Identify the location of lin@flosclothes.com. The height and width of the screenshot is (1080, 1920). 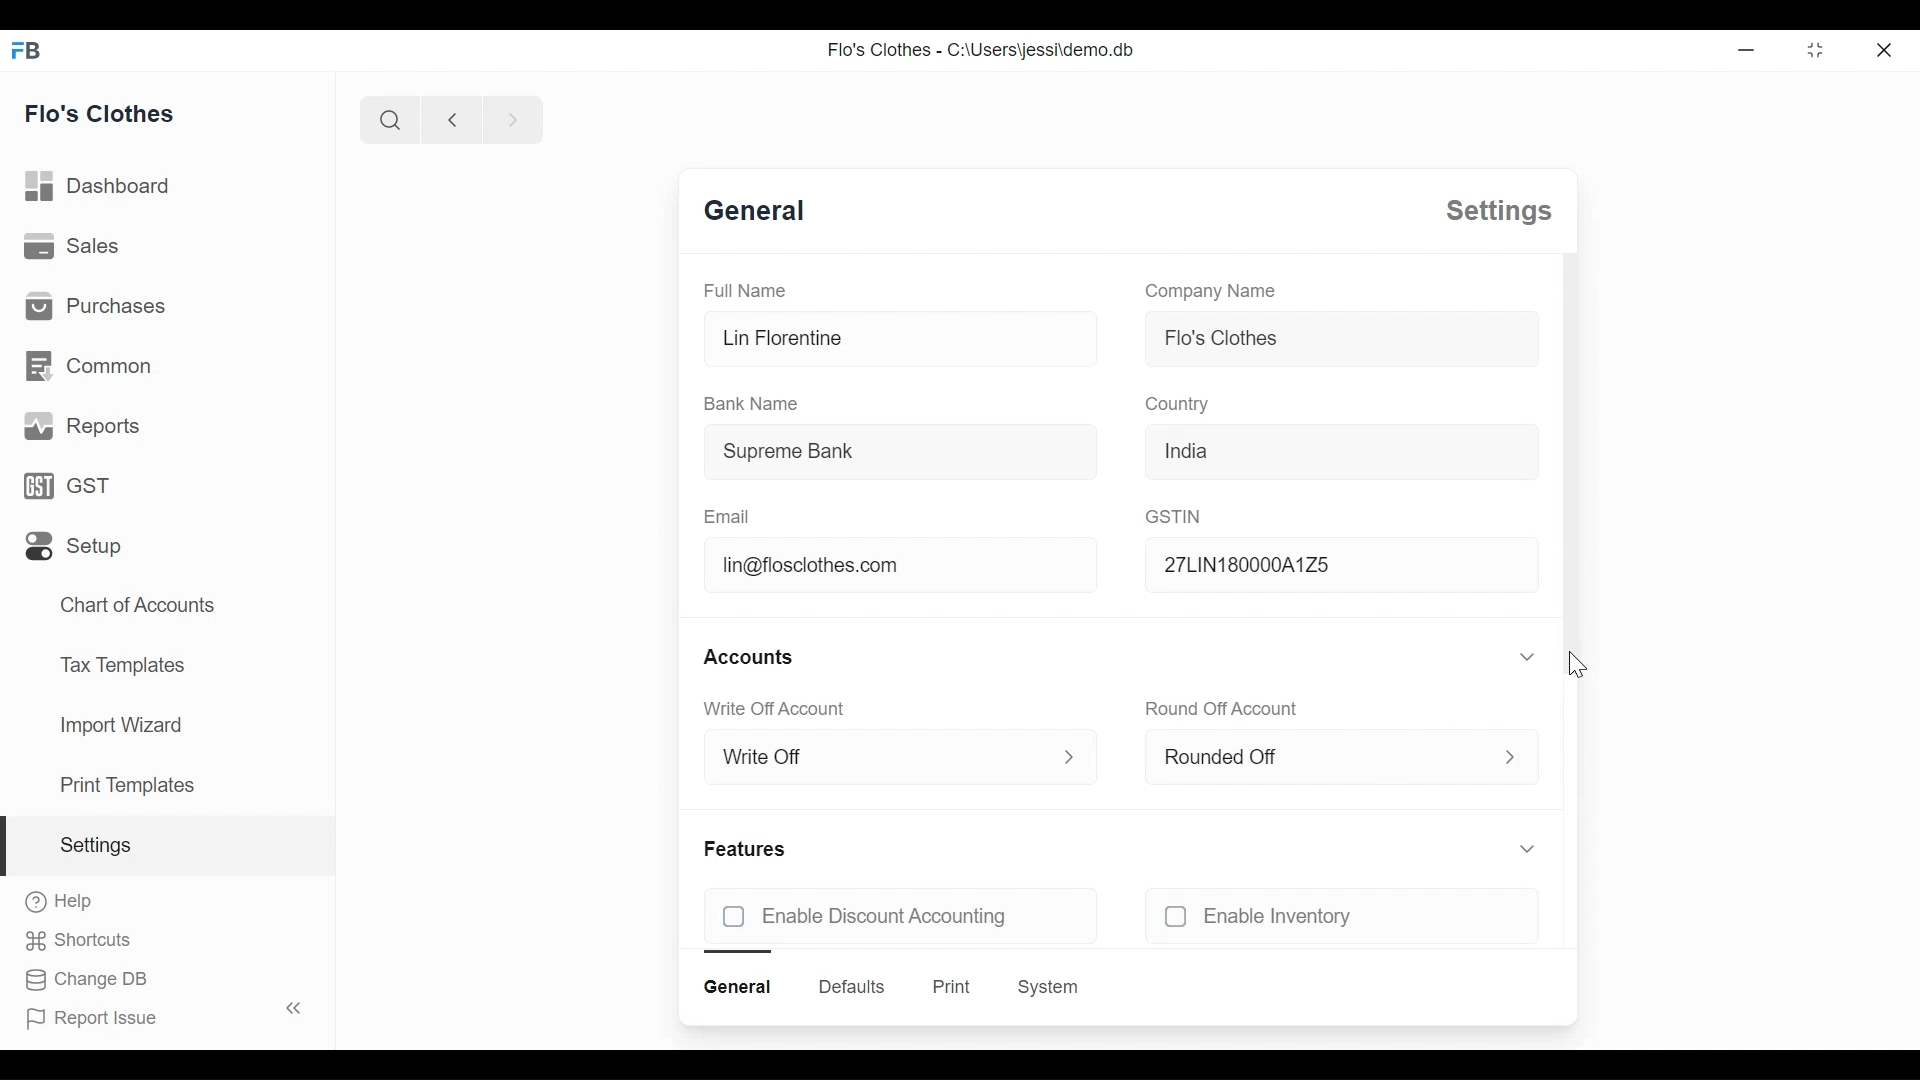
(898, 567).